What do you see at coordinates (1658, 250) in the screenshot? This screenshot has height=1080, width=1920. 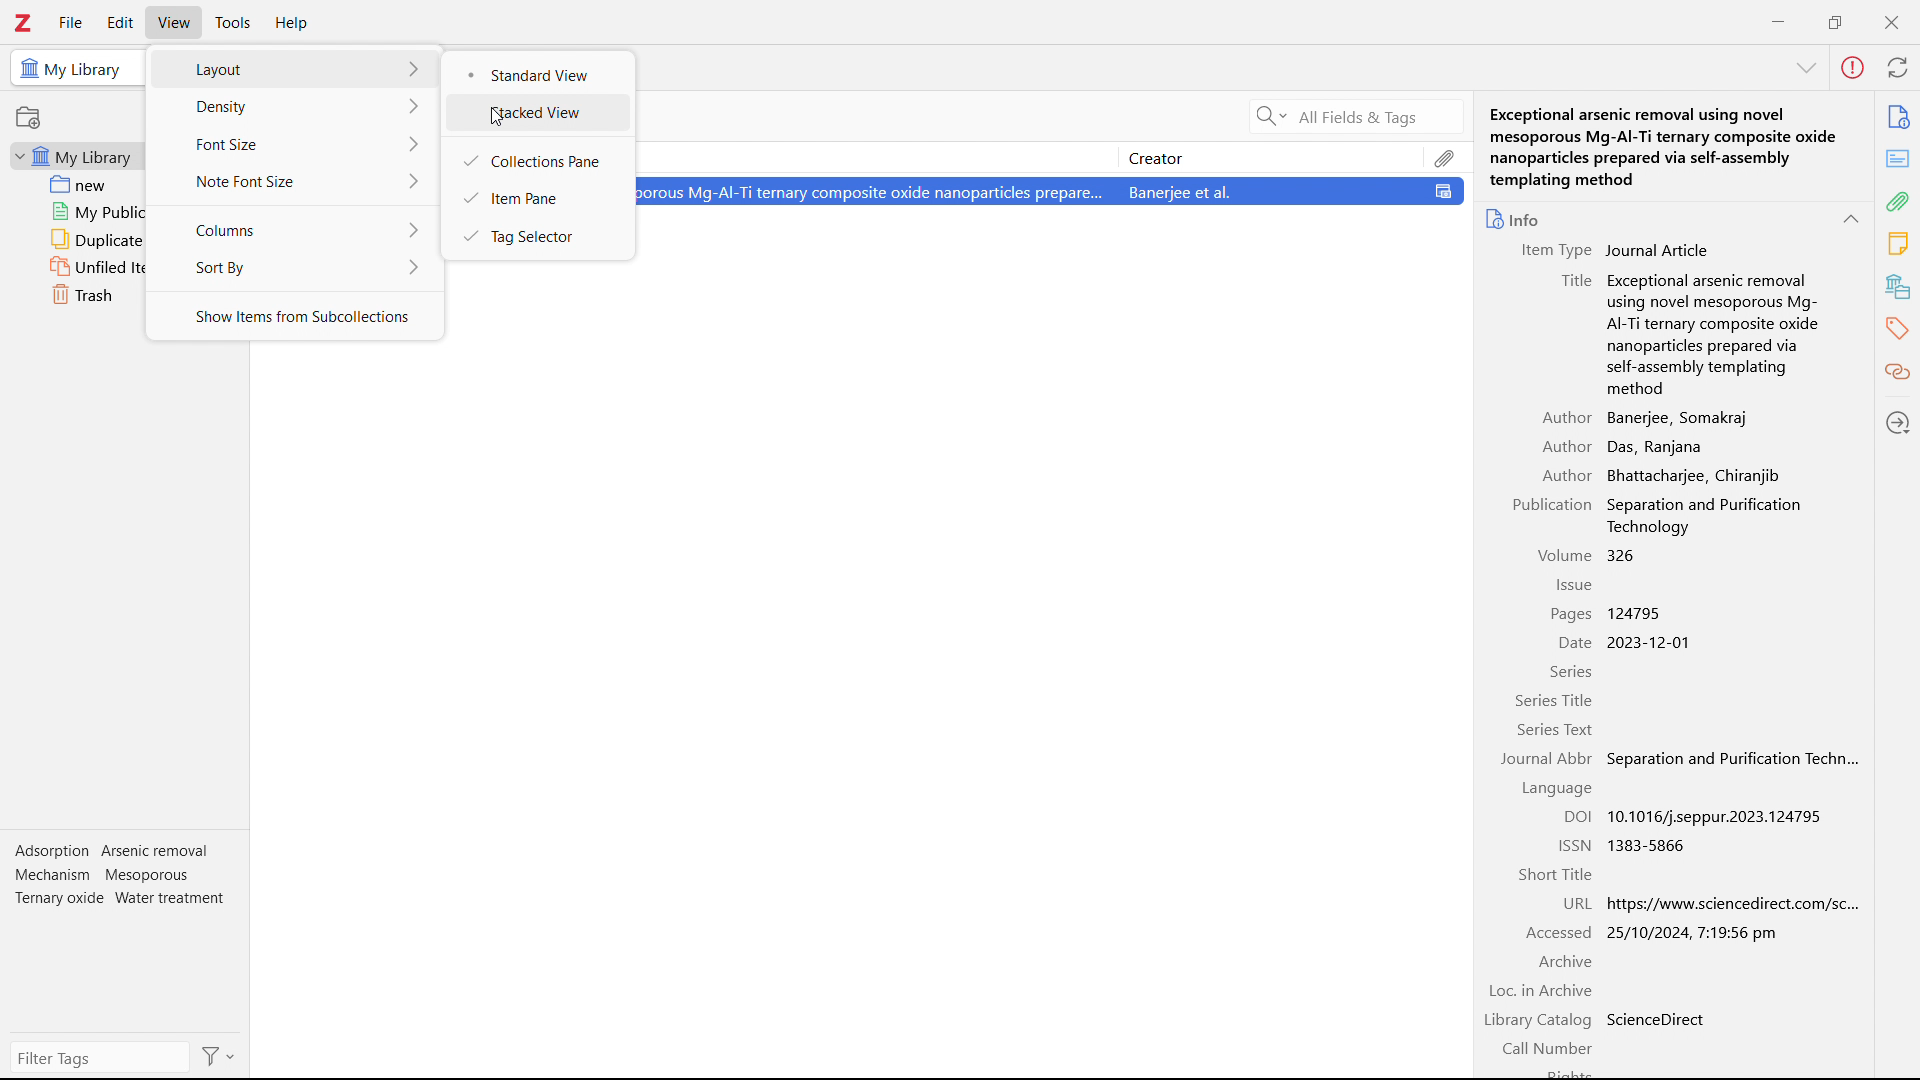 I see `Journal Article` at bounding box center [1658, 250].